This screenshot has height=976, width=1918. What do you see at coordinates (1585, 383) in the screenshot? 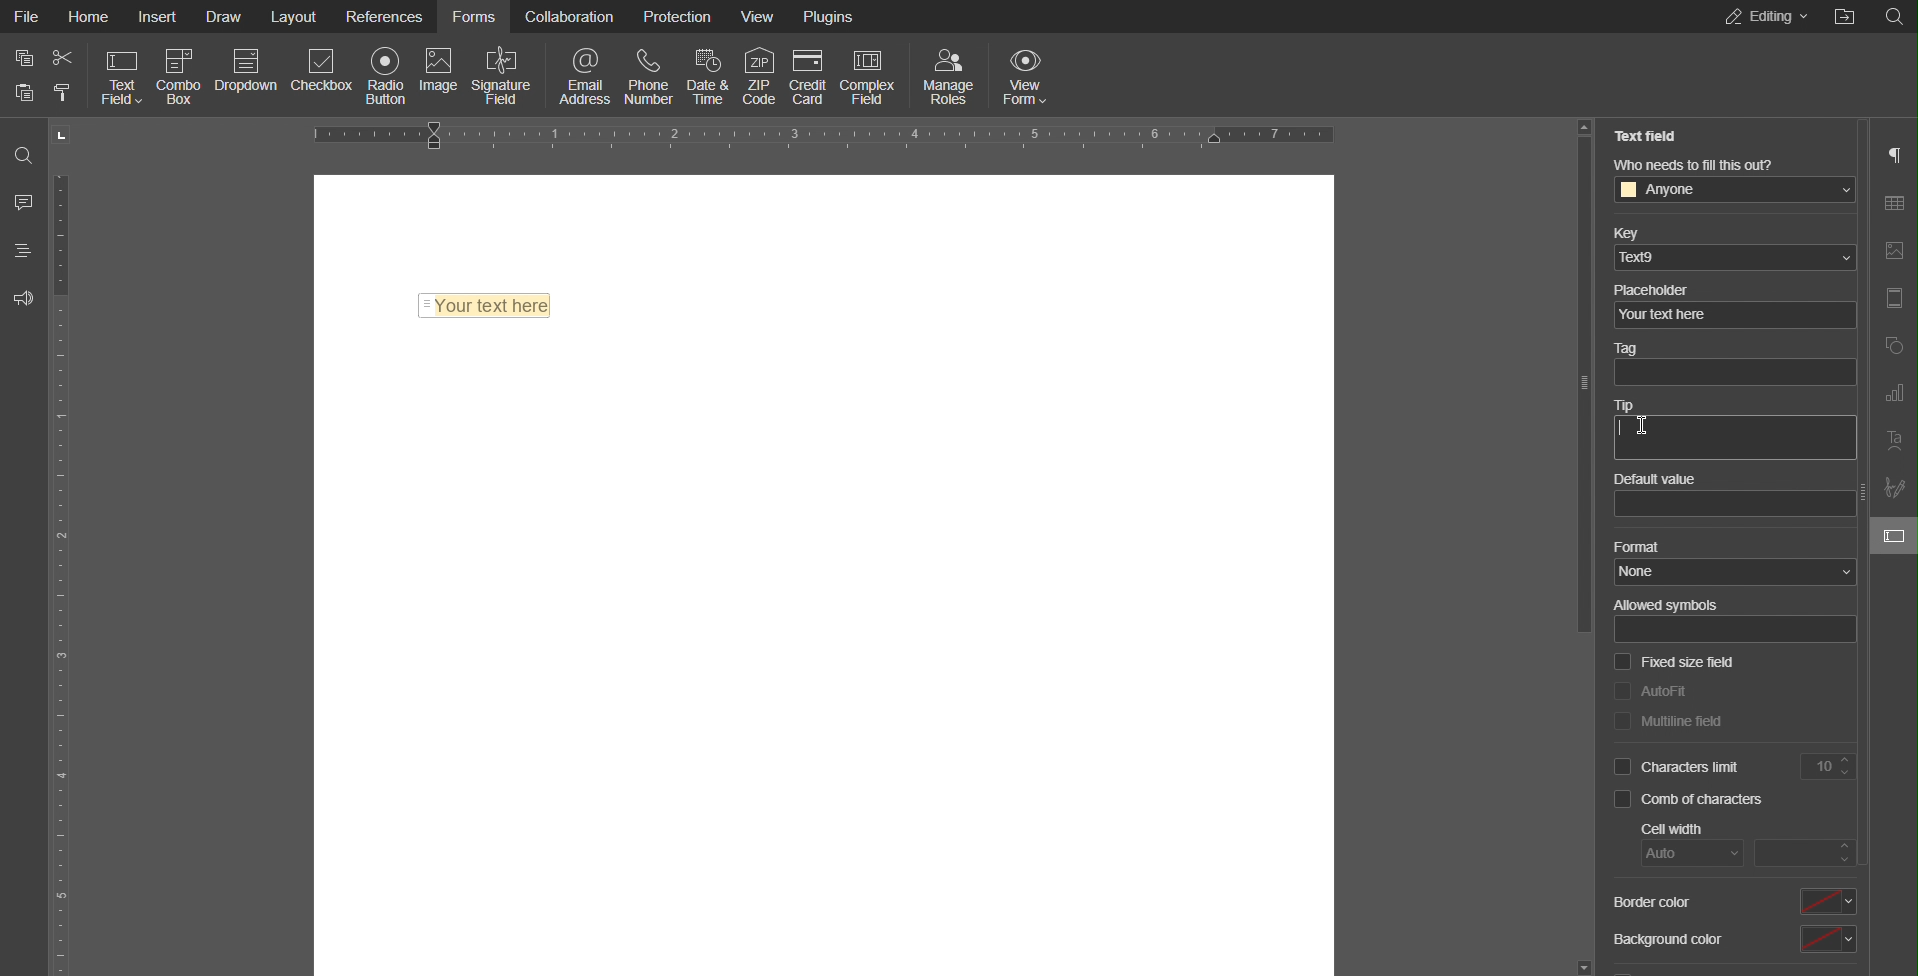
I see `slider` at bounding box center [1585, 383].